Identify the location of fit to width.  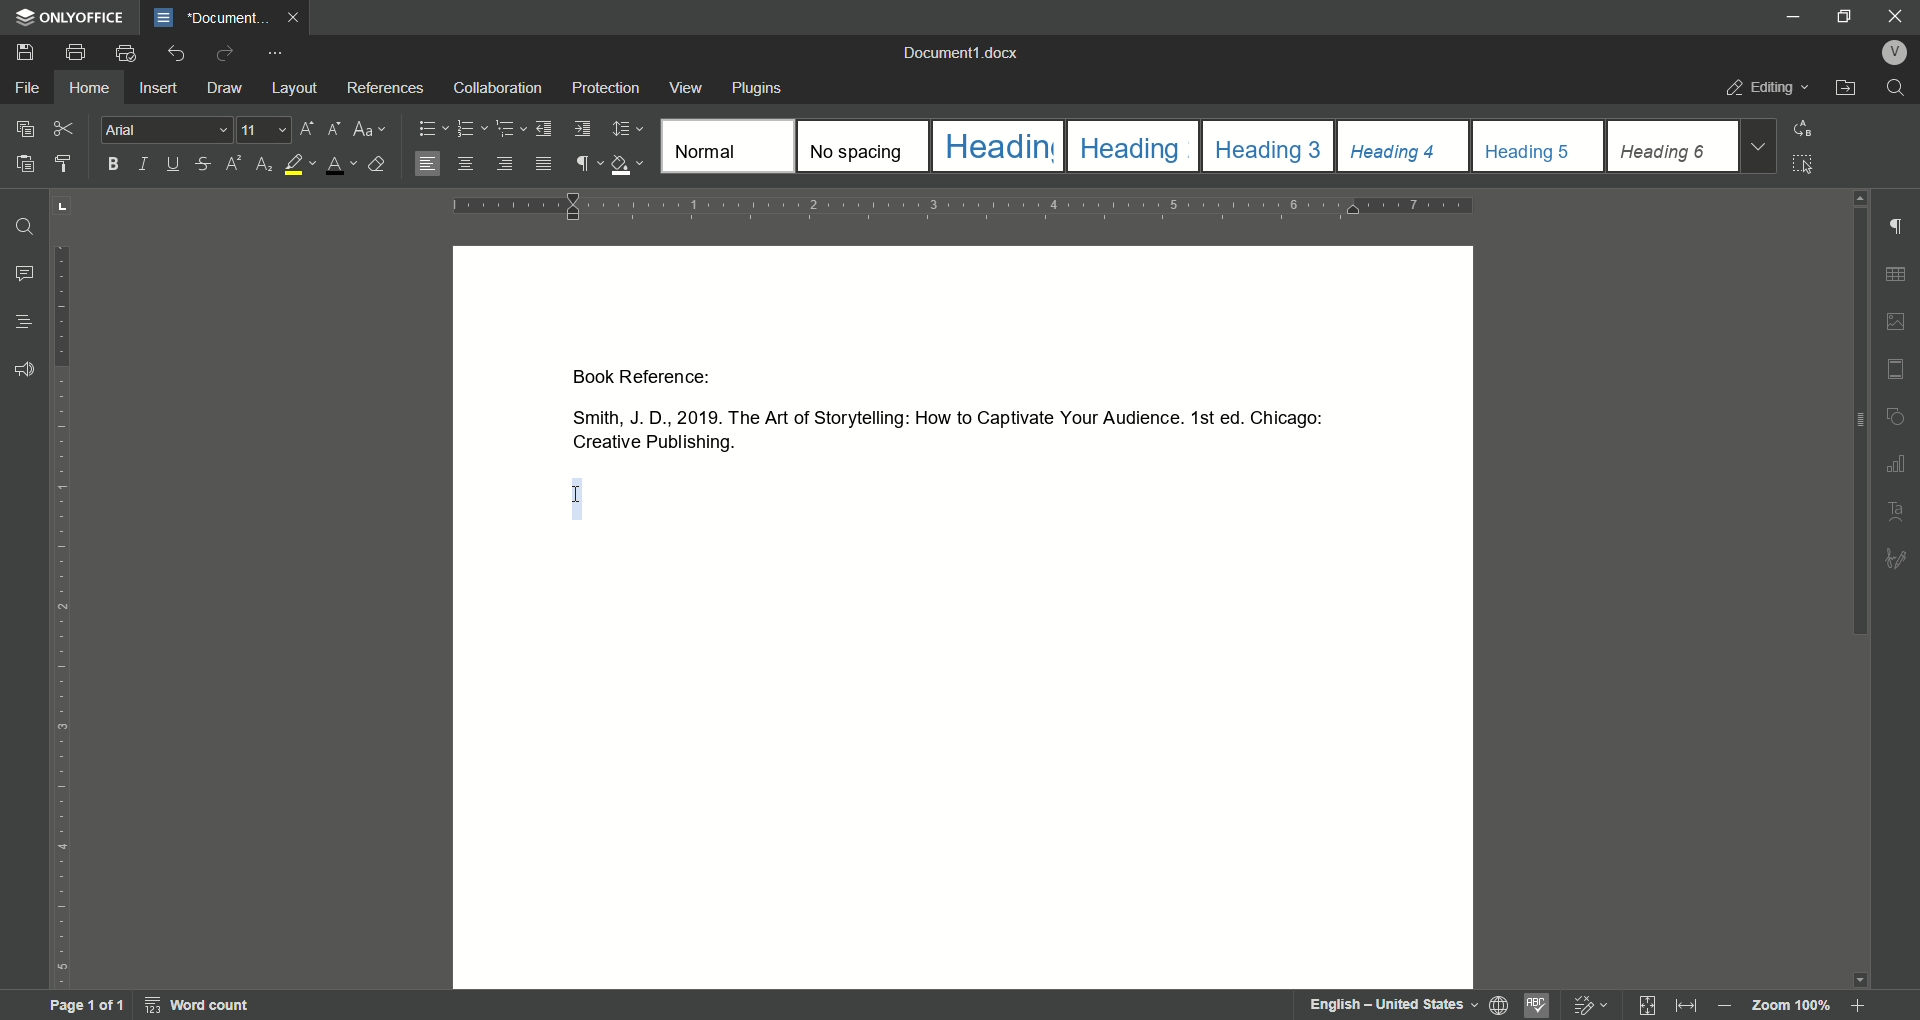
(1684, 1006).